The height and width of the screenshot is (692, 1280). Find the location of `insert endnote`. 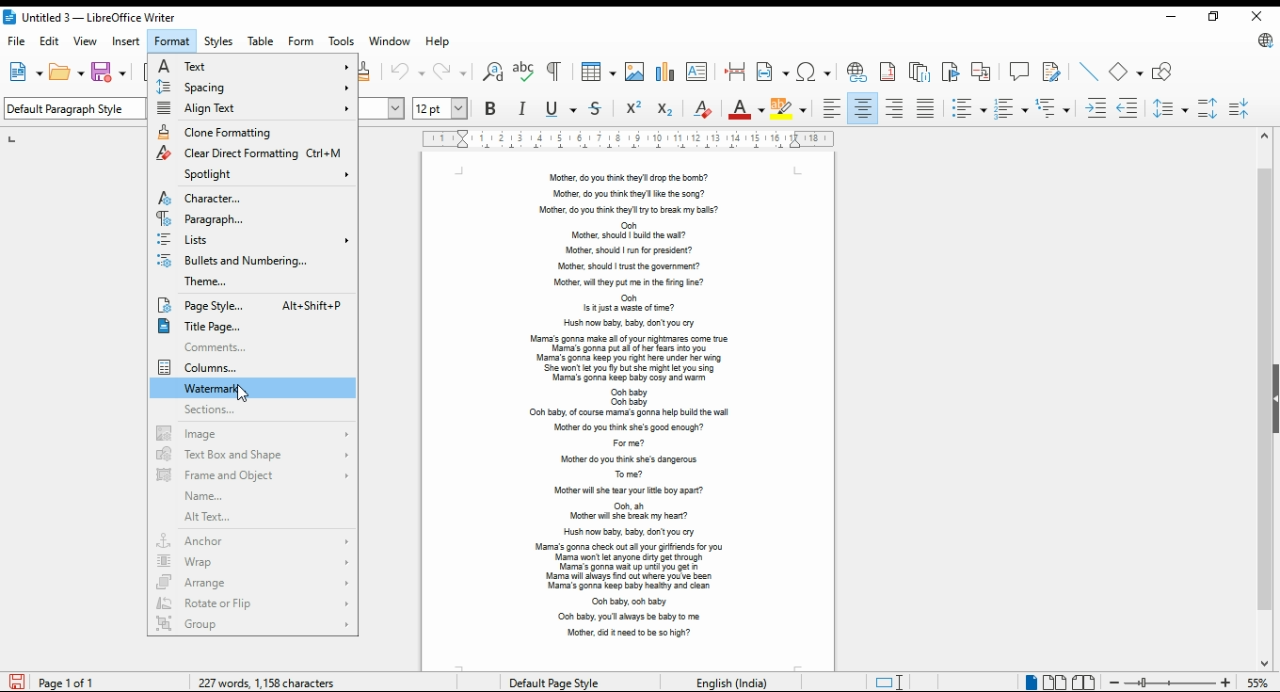

insert endnote is located at coordinates (920, 73).